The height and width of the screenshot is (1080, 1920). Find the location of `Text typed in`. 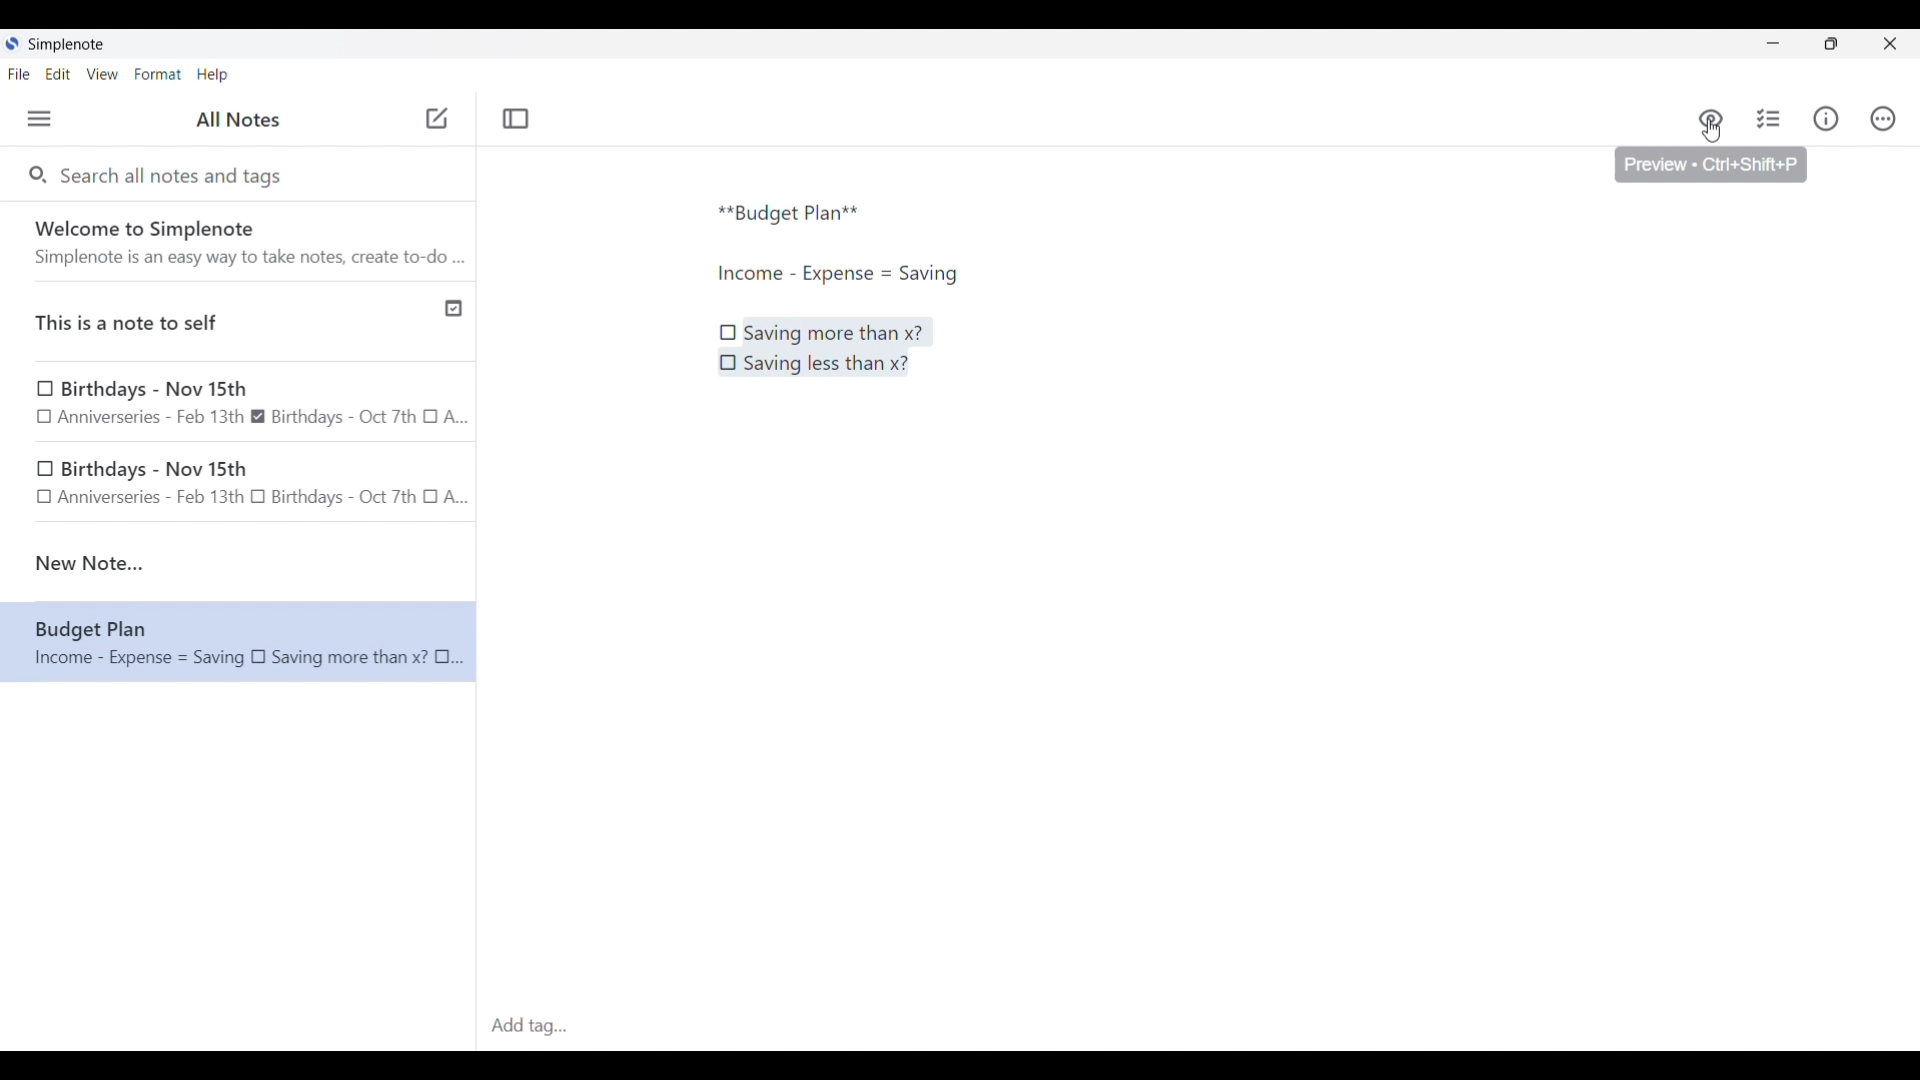

Text typed in is located at coordinates (789, 214).